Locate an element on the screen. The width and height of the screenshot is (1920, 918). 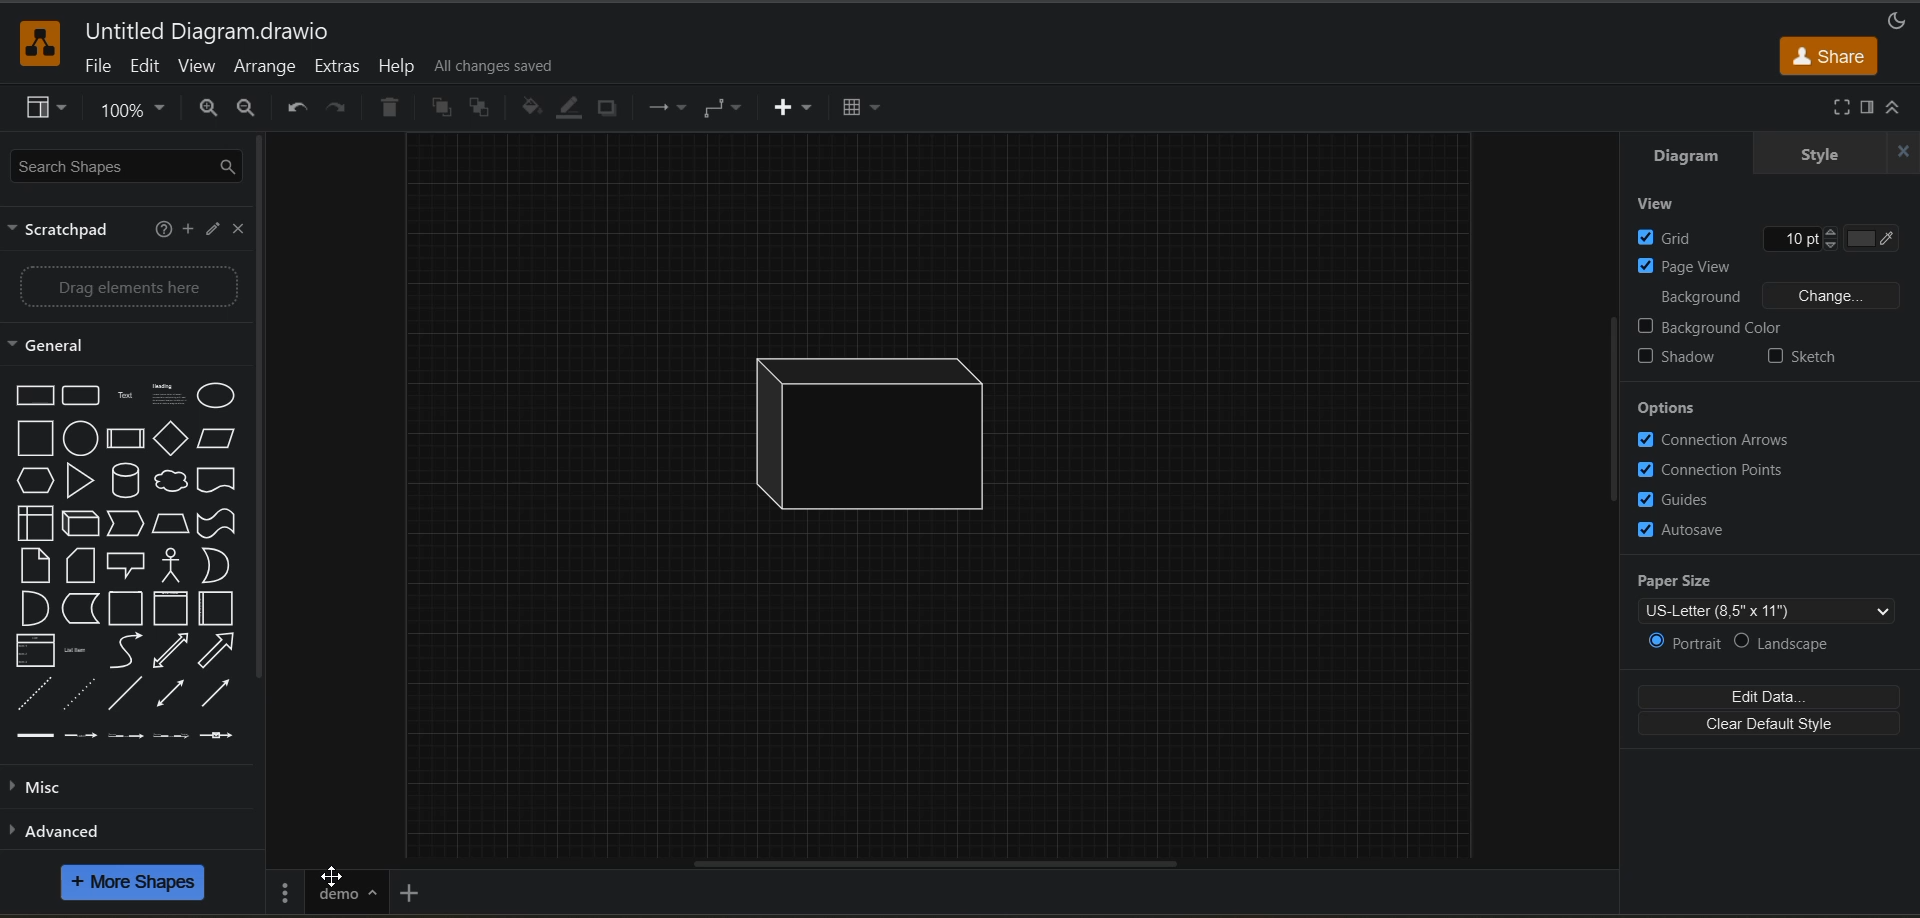
style is located at coordinates (1825, 157).